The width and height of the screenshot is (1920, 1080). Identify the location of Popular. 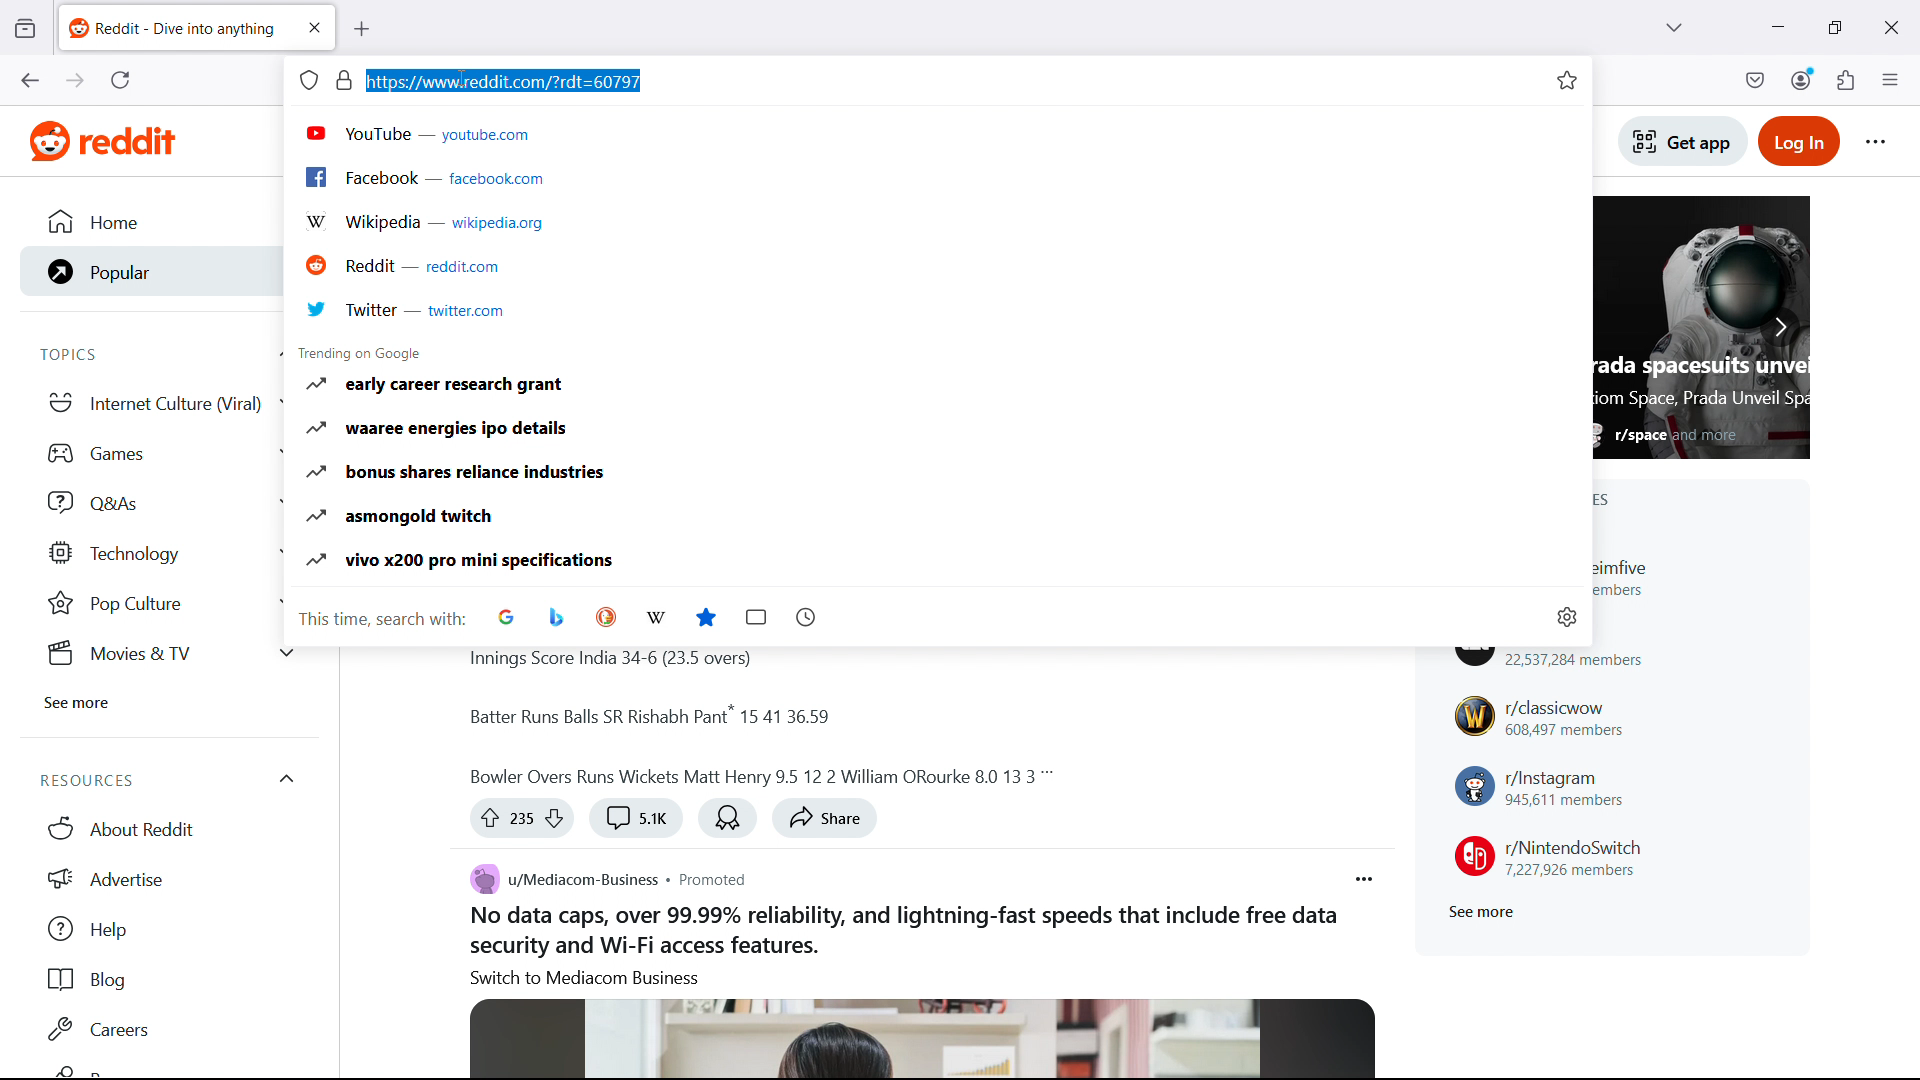
(149, 272).